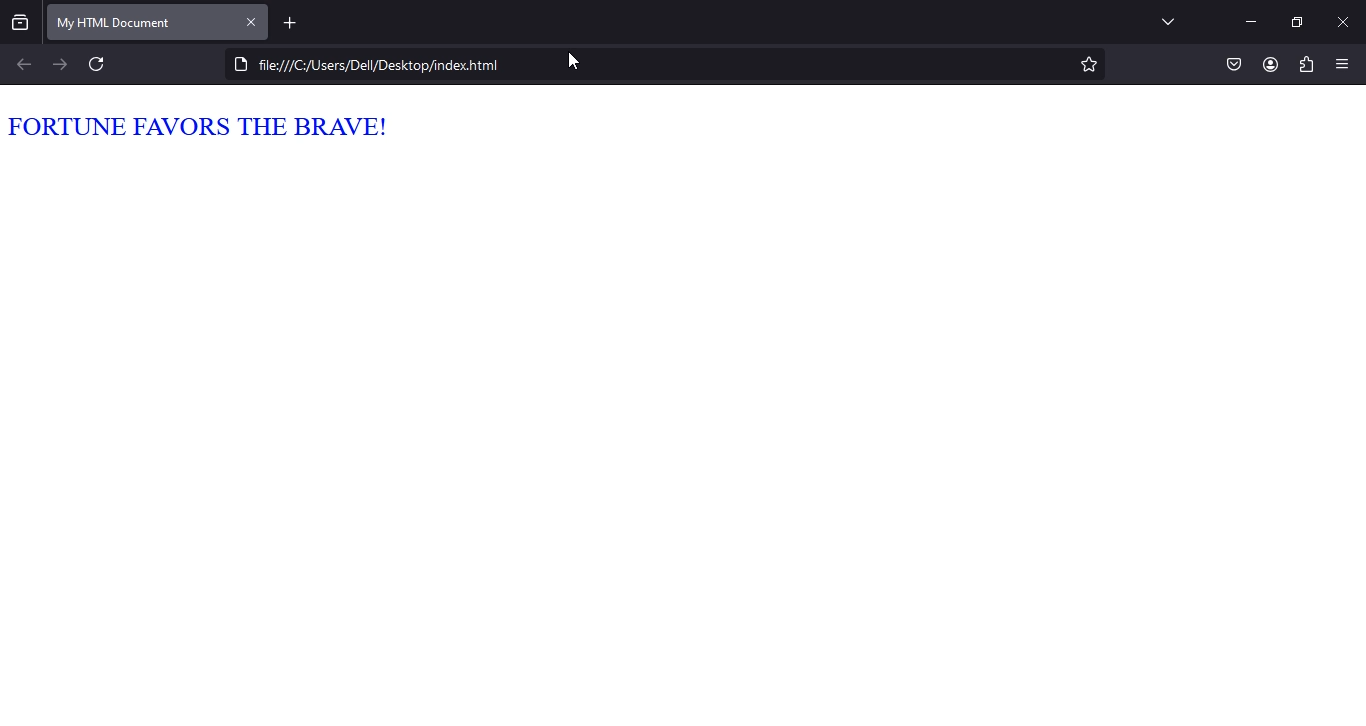 This screenshot has height=726, width=1366. What do you see at coordinates (1343, 63) in the screenshot?
I see `open application menu` at bounding box center [1343, 63].